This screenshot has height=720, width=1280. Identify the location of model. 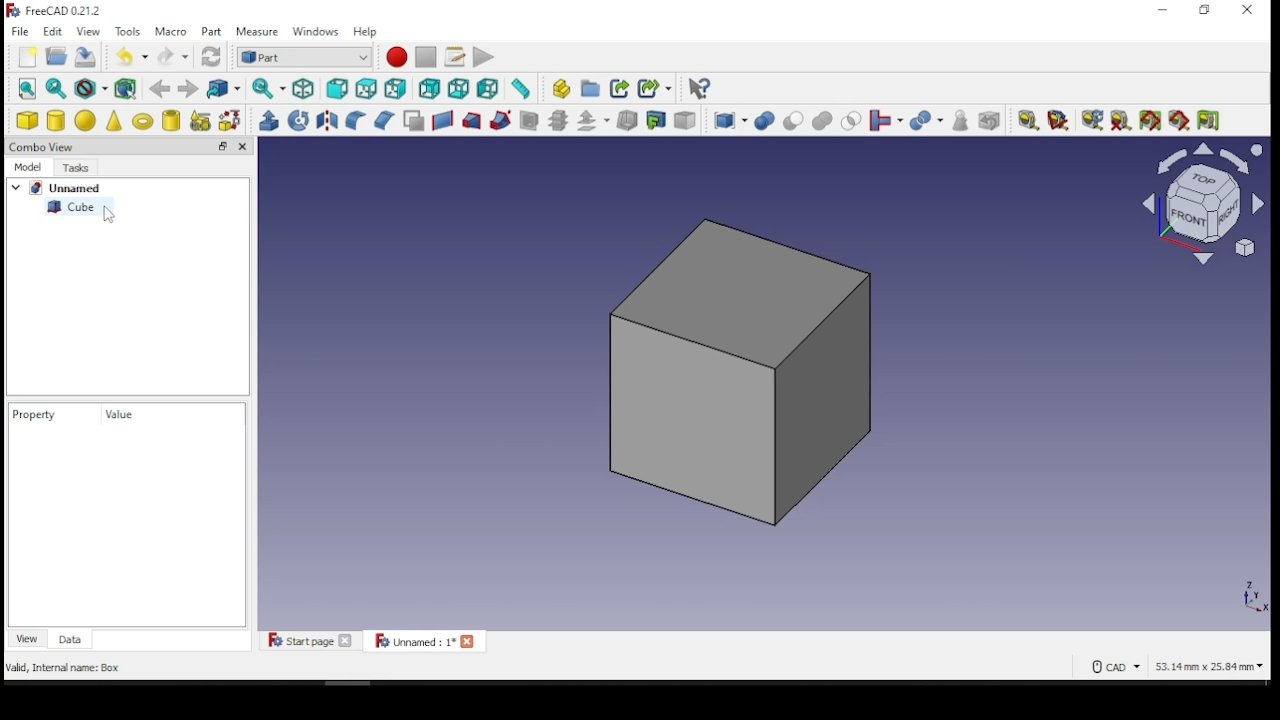
(29, 167).